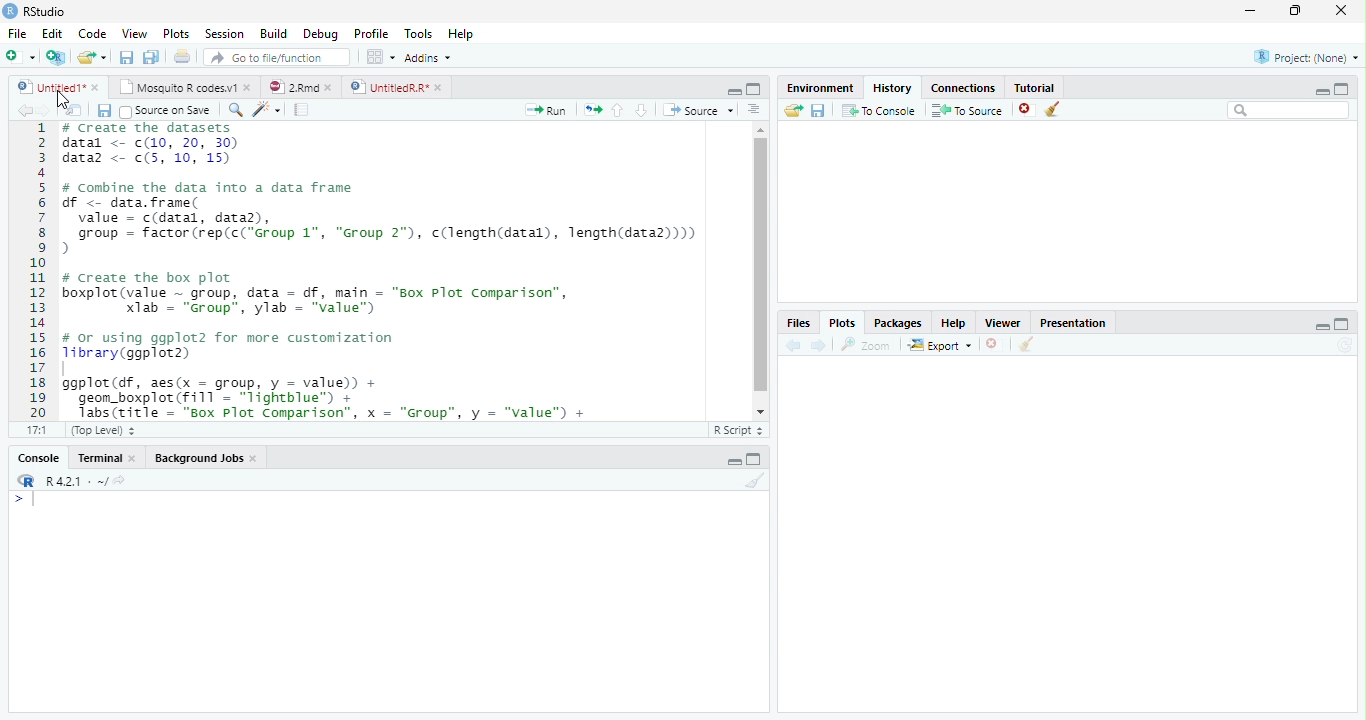 This screenshot has width=1366, height=720. I want to click on Export, so click(940, 345).